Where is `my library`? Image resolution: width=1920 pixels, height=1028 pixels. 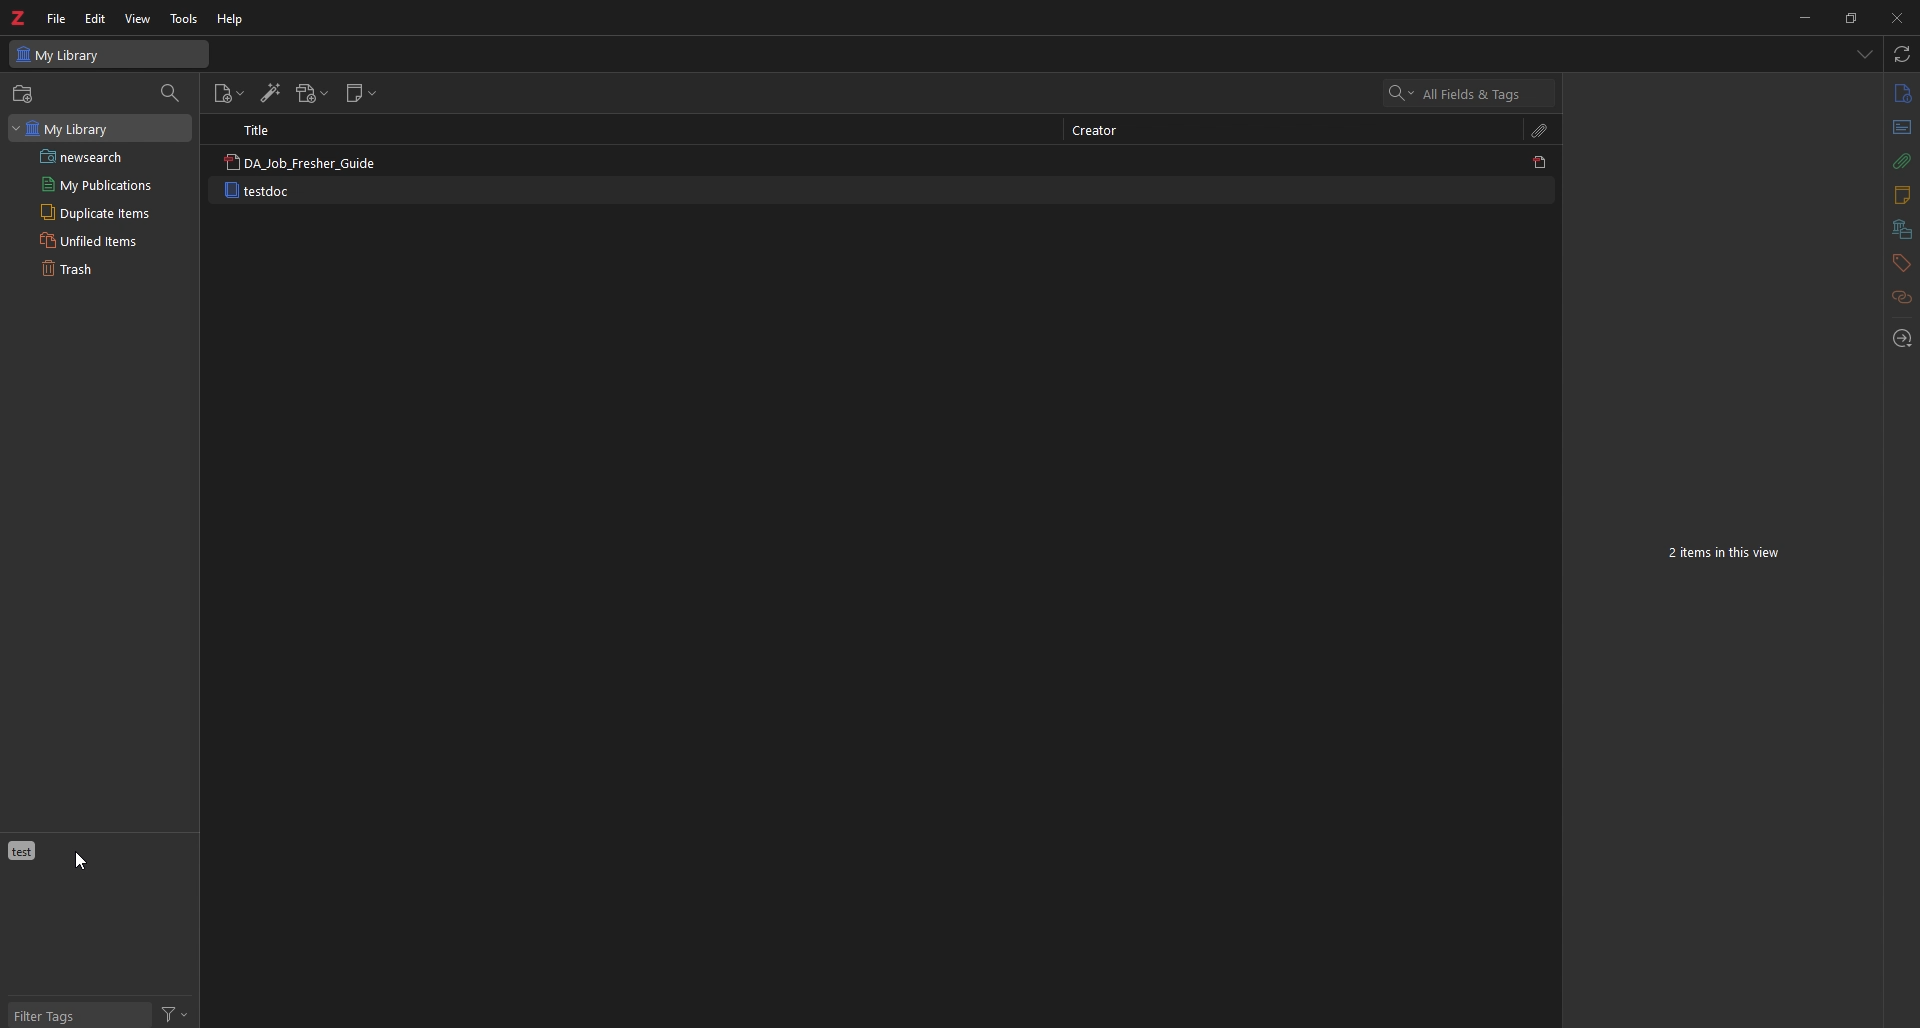
my library is located at coordinates (100, 128).